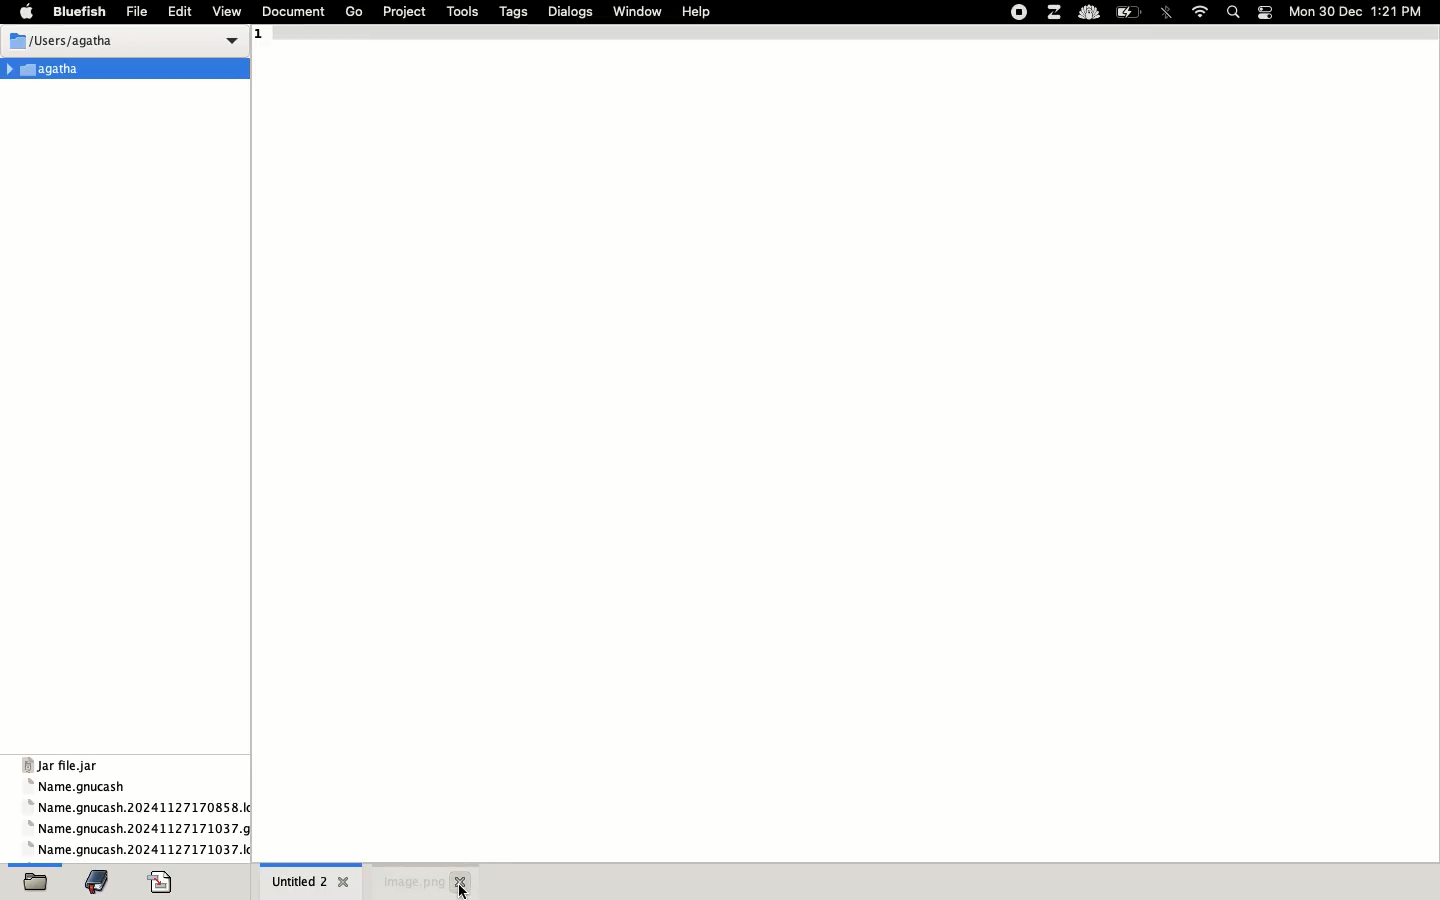  I want to click on dialogs, so click(571, 14).